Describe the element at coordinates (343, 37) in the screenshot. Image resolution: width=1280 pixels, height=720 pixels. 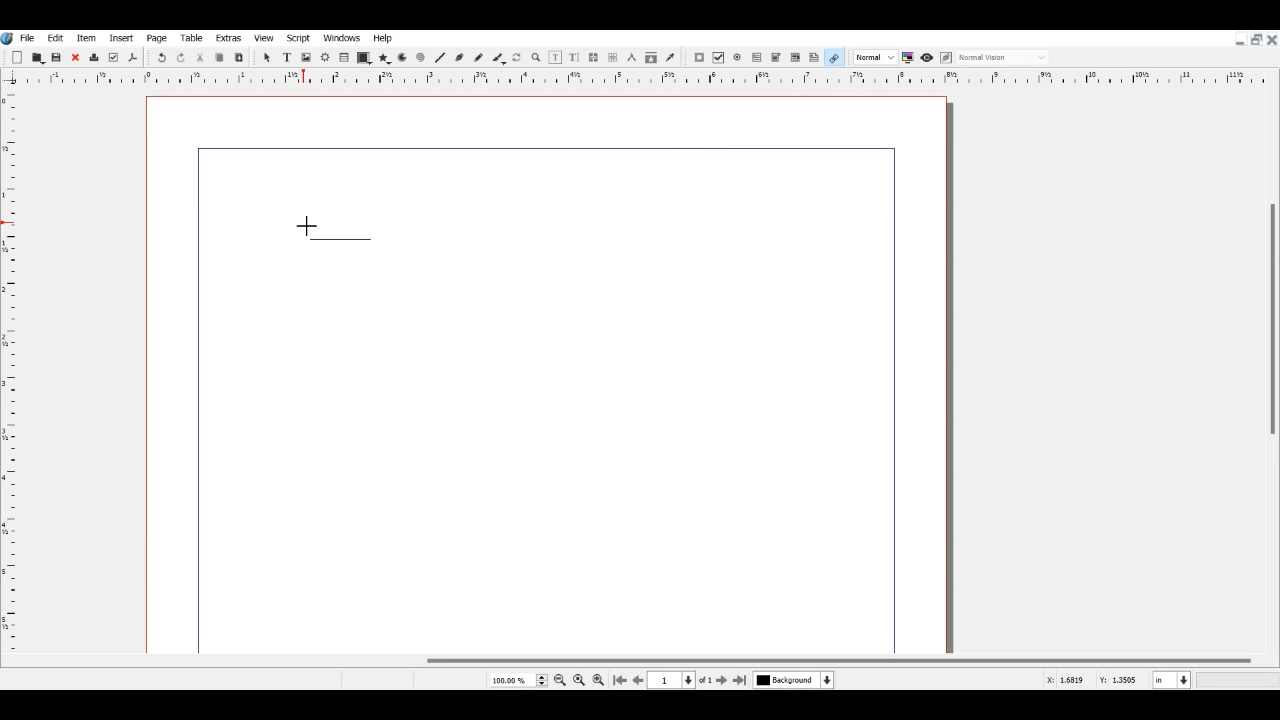
I see `Windows` at that location.